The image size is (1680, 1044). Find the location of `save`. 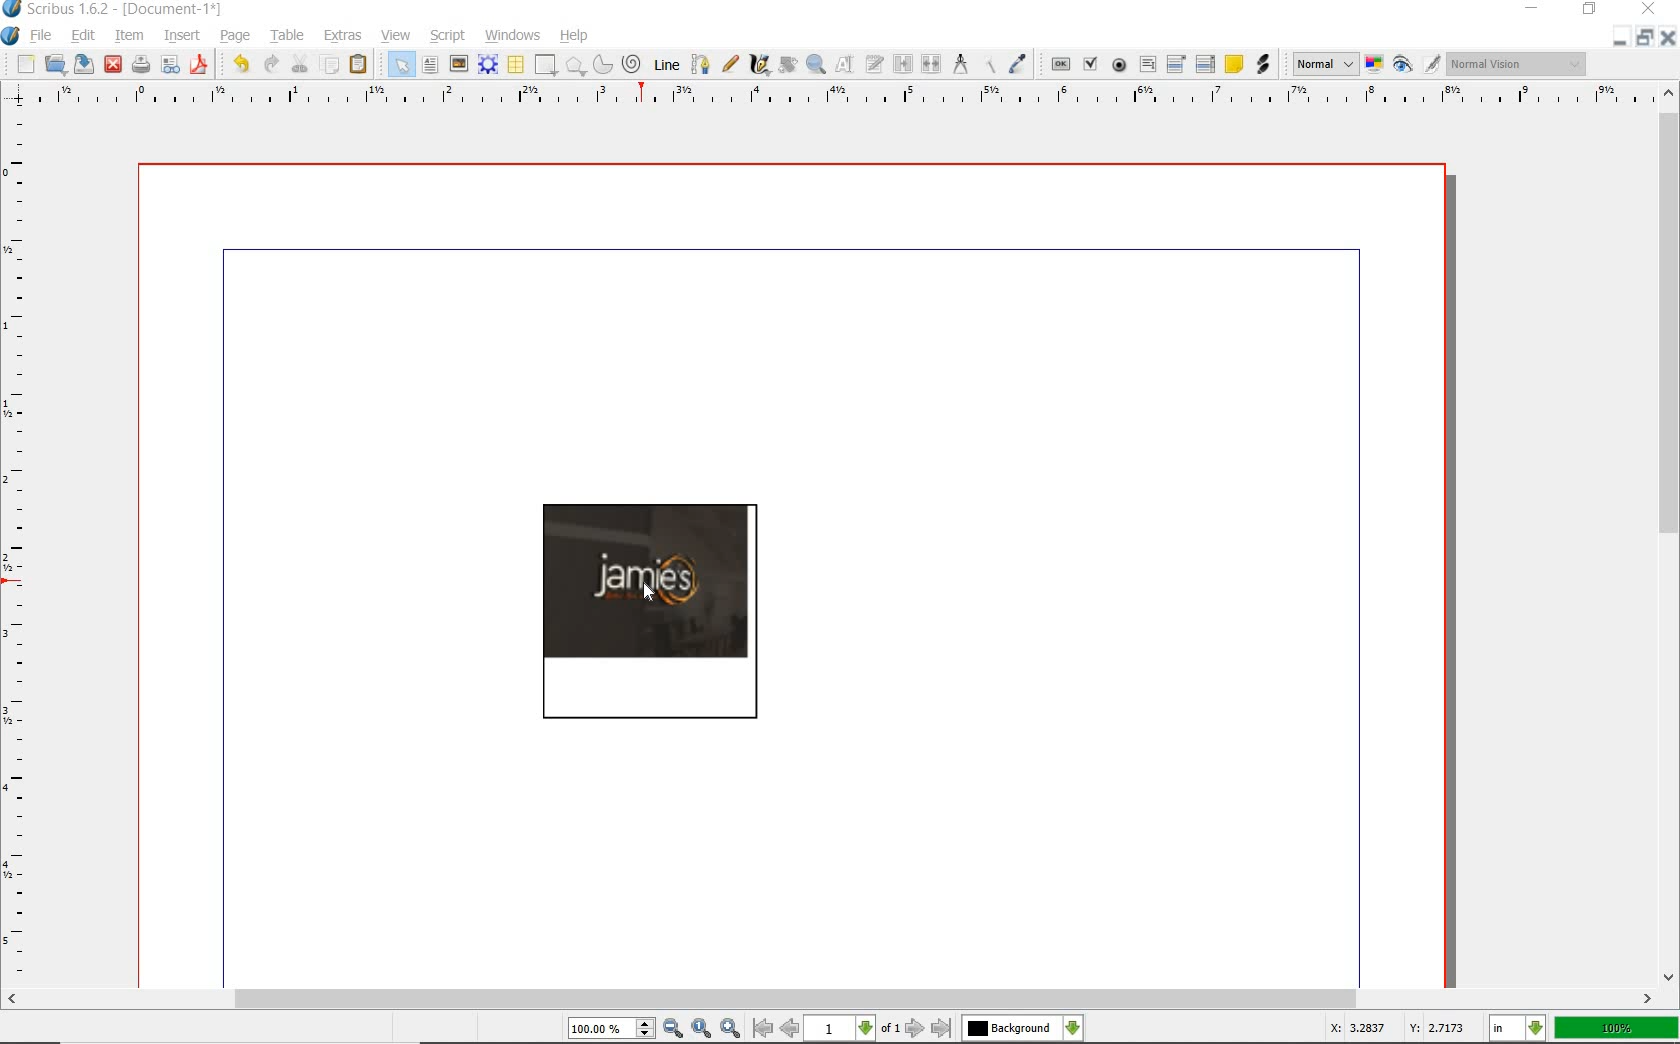

save is located at coordinates (85, 64).